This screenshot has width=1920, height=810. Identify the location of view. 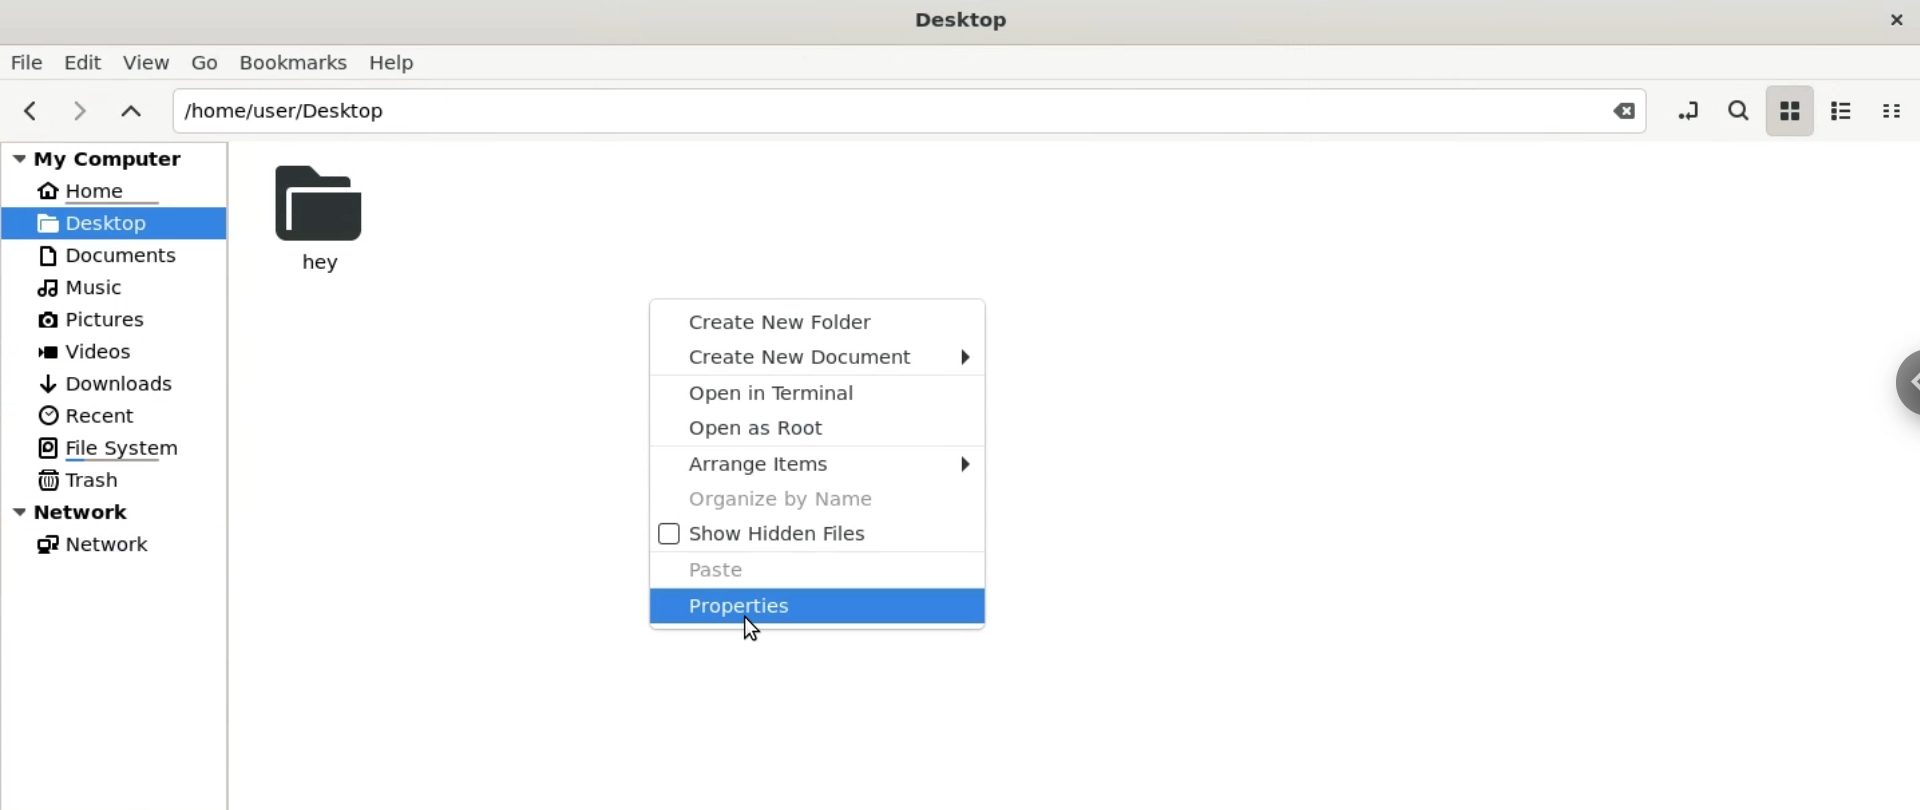
(150, 60).